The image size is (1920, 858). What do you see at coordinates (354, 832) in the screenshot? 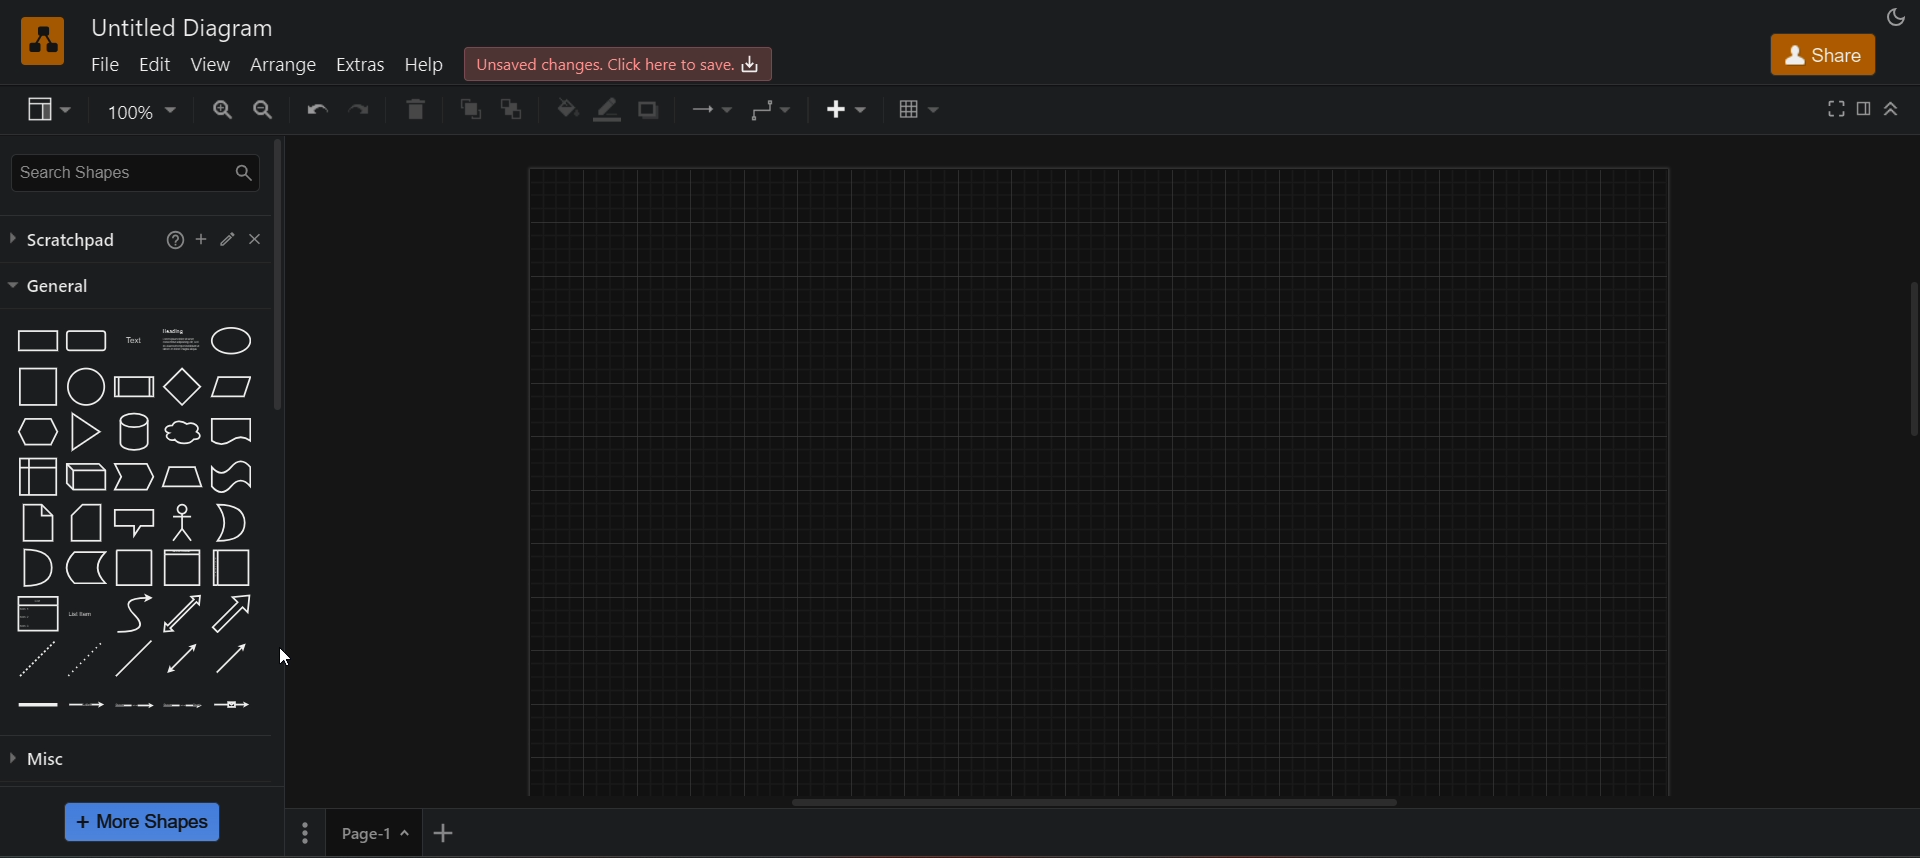
I see `page 1` at bounding box center [354, 832].